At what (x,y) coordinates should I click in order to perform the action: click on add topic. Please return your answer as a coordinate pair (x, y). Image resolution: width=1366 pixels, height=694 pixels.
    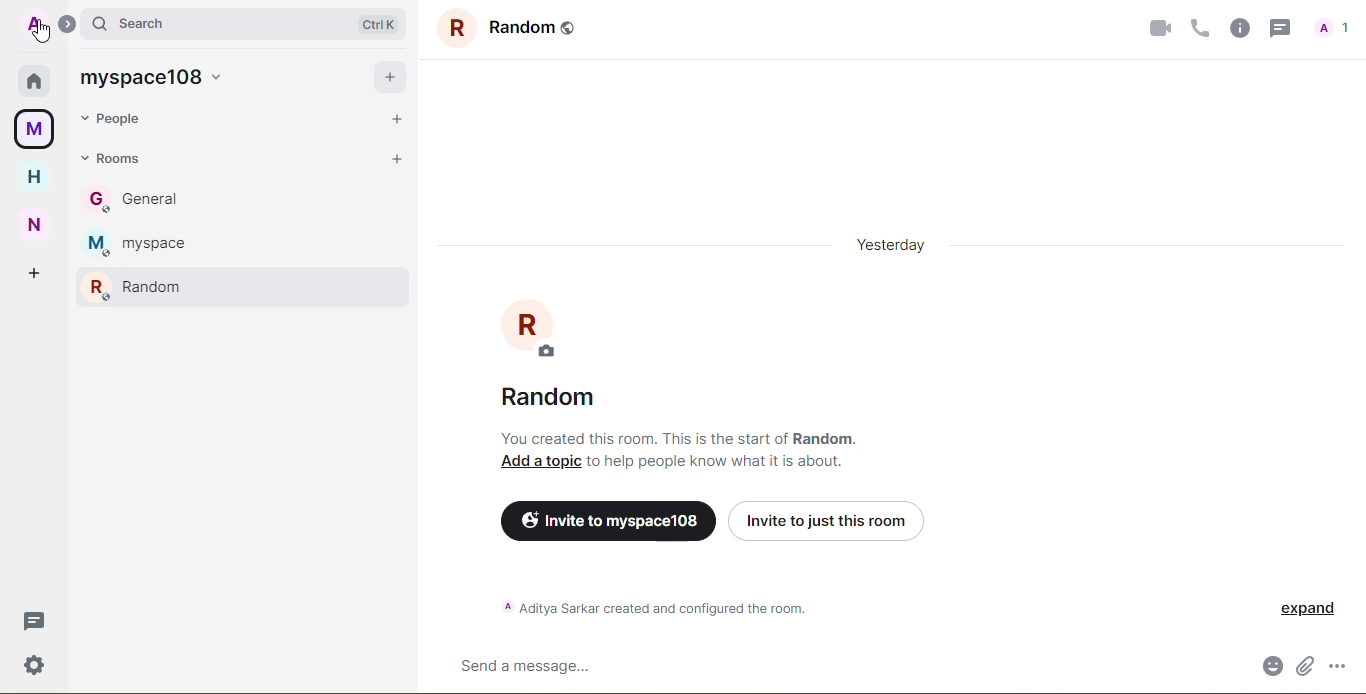
    Looking at the image, I should click on (540, 462).